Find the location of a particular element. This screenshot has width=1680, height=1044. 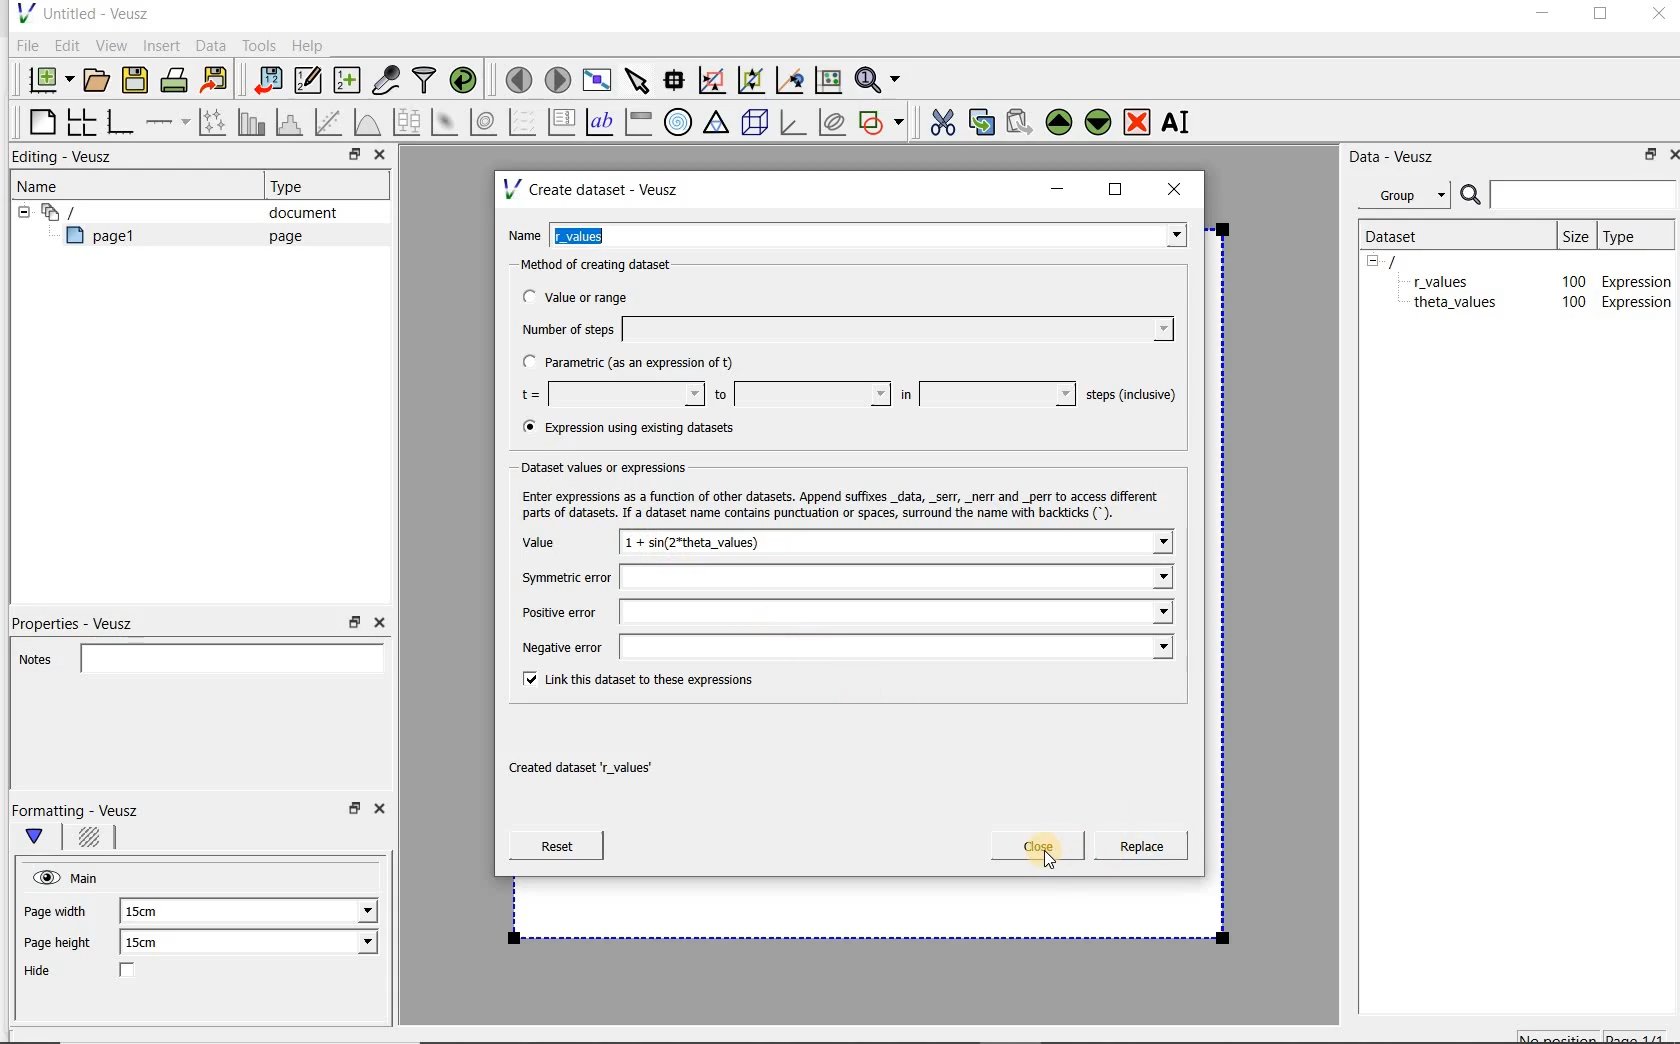

Edit is located at coordinates (66, 45).